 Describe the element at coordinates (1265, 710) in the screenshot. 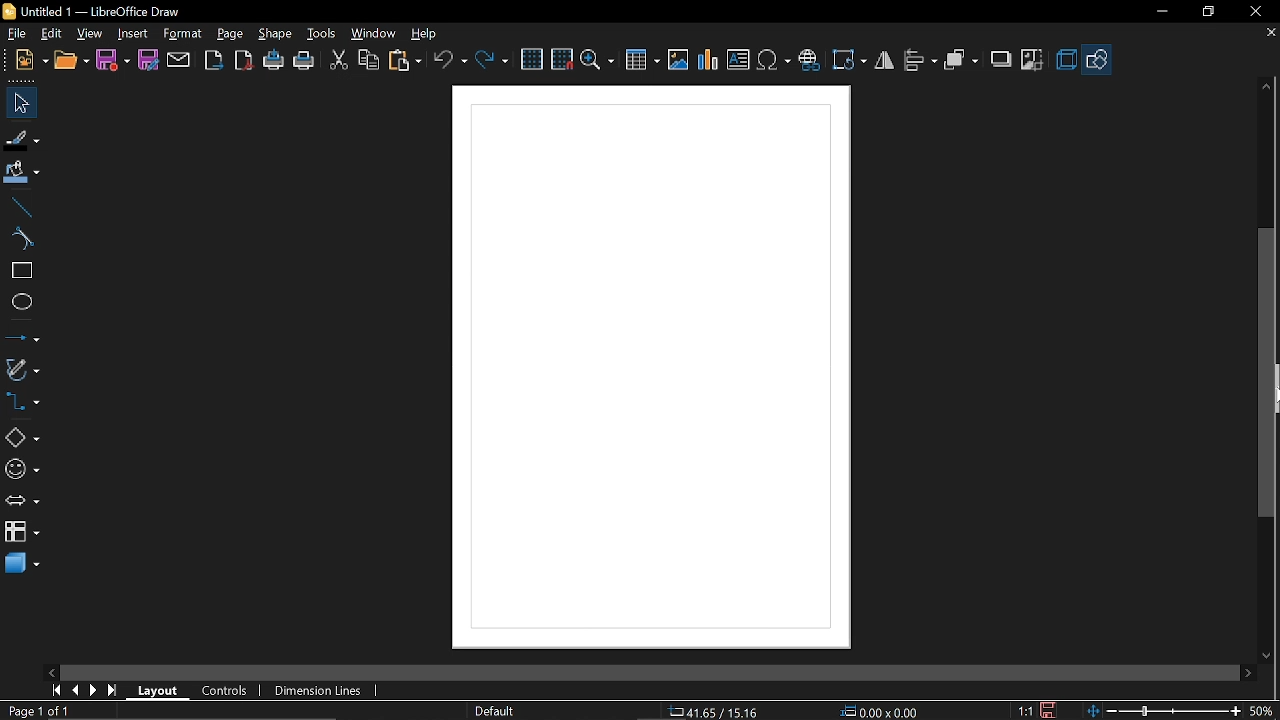

I see `Zoom` at that location.